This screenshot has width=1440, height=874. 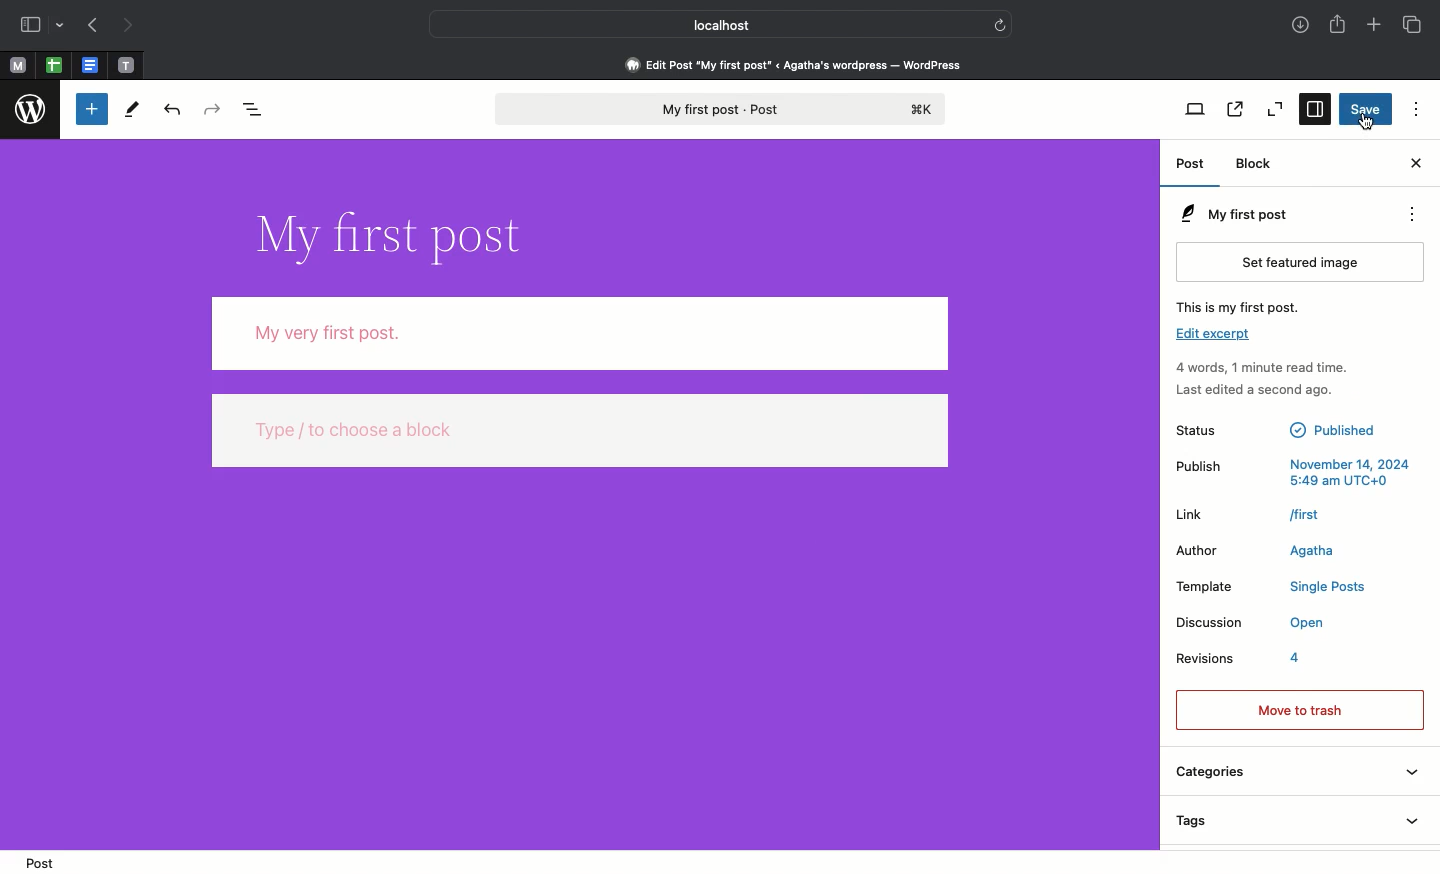 I want to click on M tabs, so click(x=15, y=64).